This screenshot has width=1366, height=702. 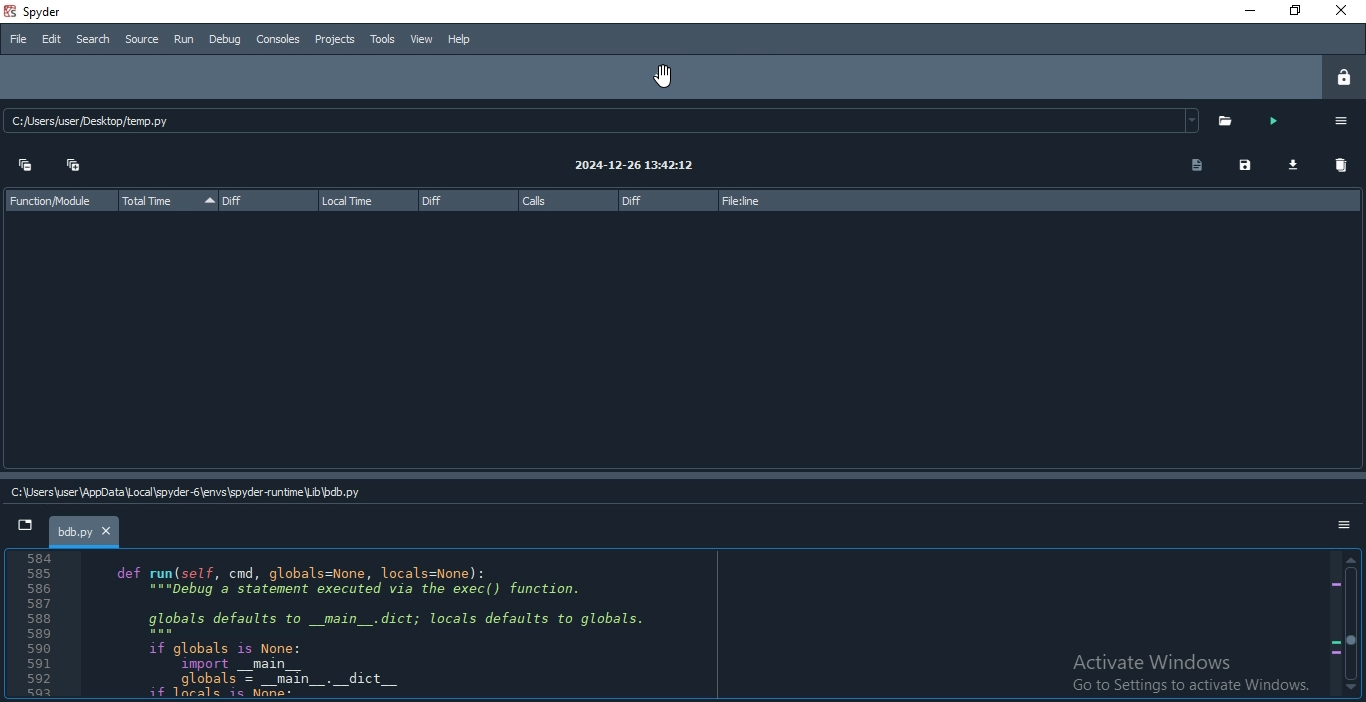 What do you see at coordinates (666, 201) in the screenshot?
I see `diff` at bounding box center [666, 201].